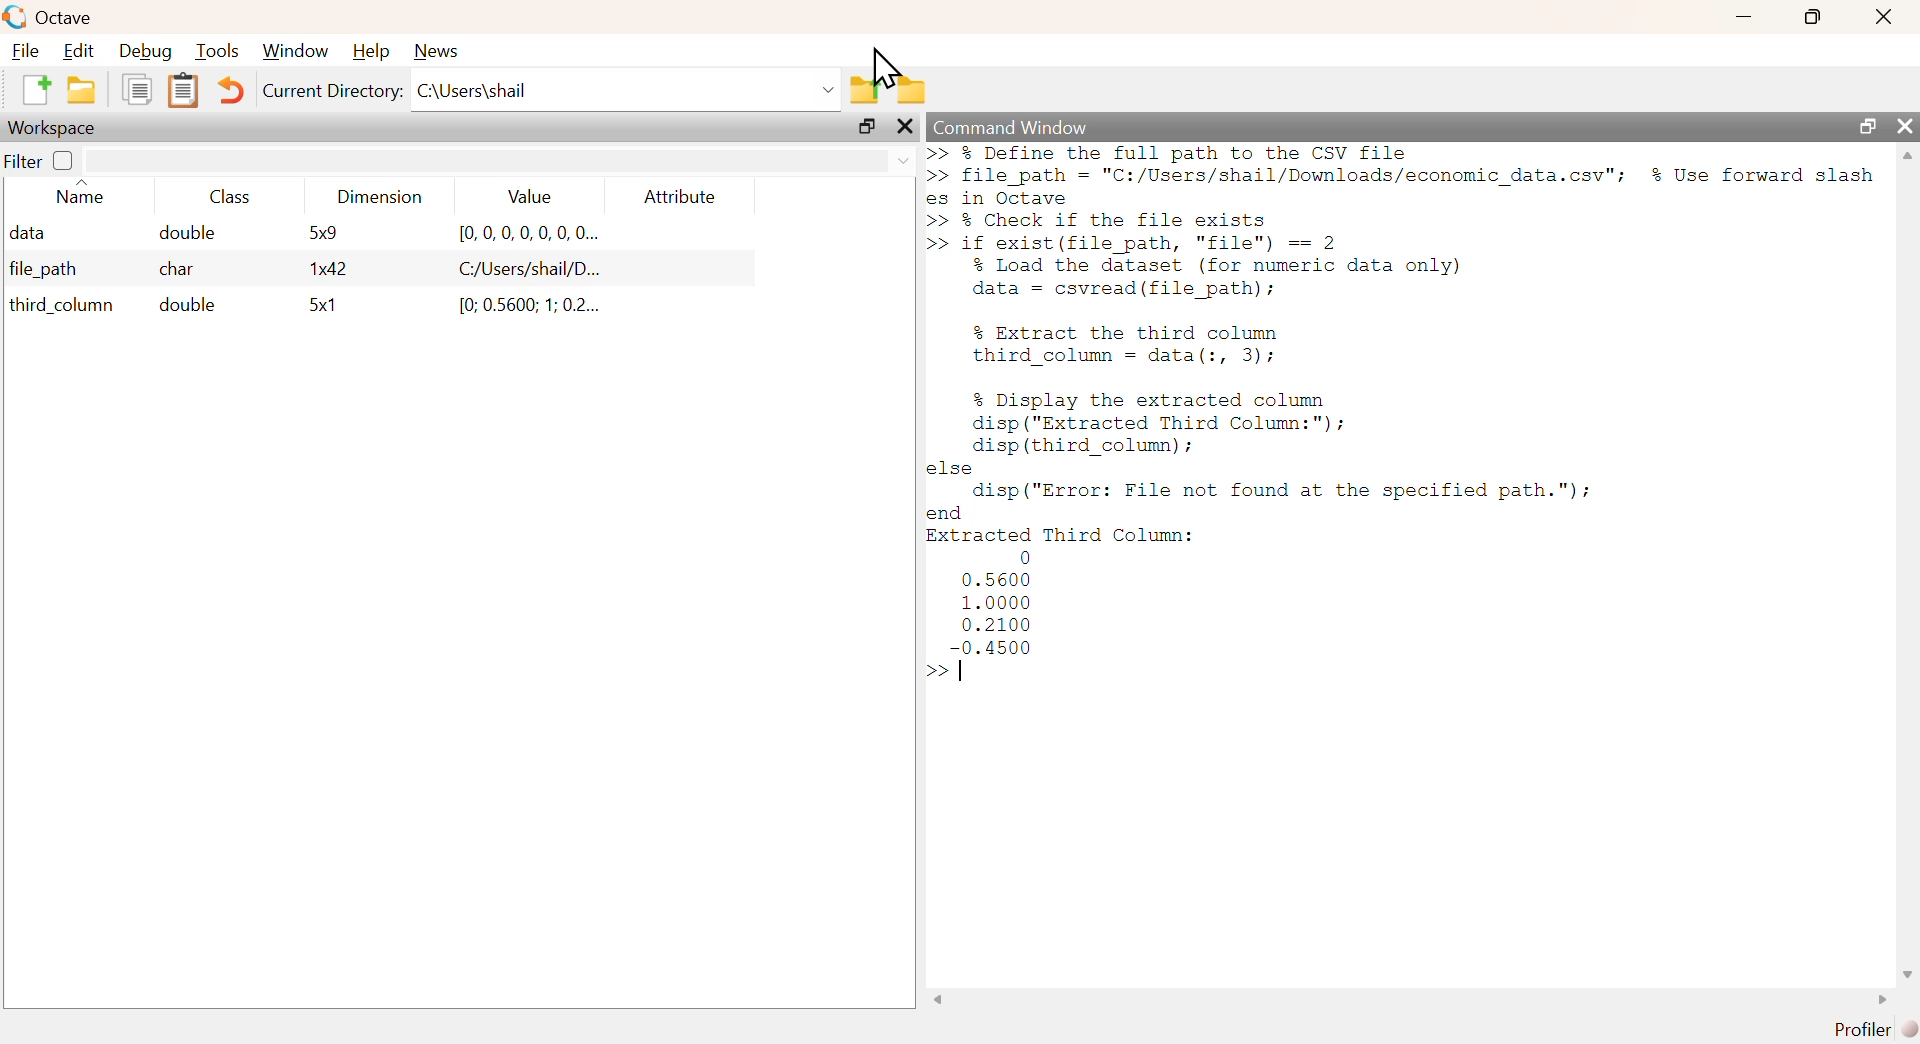 Image resolution: width=1920 pixels, height=1044 pixels. Describe the element at coordinates (1403, 398) in the screenshot. I see `% Define the full path to the C5V file
file path = "C:/Users/shail/Downloads/economic_data.csv"; % Use forward sla
in Octave
% Check if the file exists
if exist (file path, "file") == 2
% Load the dataset (for numeric data only)
data = csvread(file_path);
% Extract the third column
third column = data(:, 3);
% Display the extracted column
disp ("Extracted Third Column:");
disp (third column);
se
disp ("Error: File not found at the specified path.");
22
tracted Third Column:
0
0.5600
1.0000
0.2100
-0.4500` at that location.